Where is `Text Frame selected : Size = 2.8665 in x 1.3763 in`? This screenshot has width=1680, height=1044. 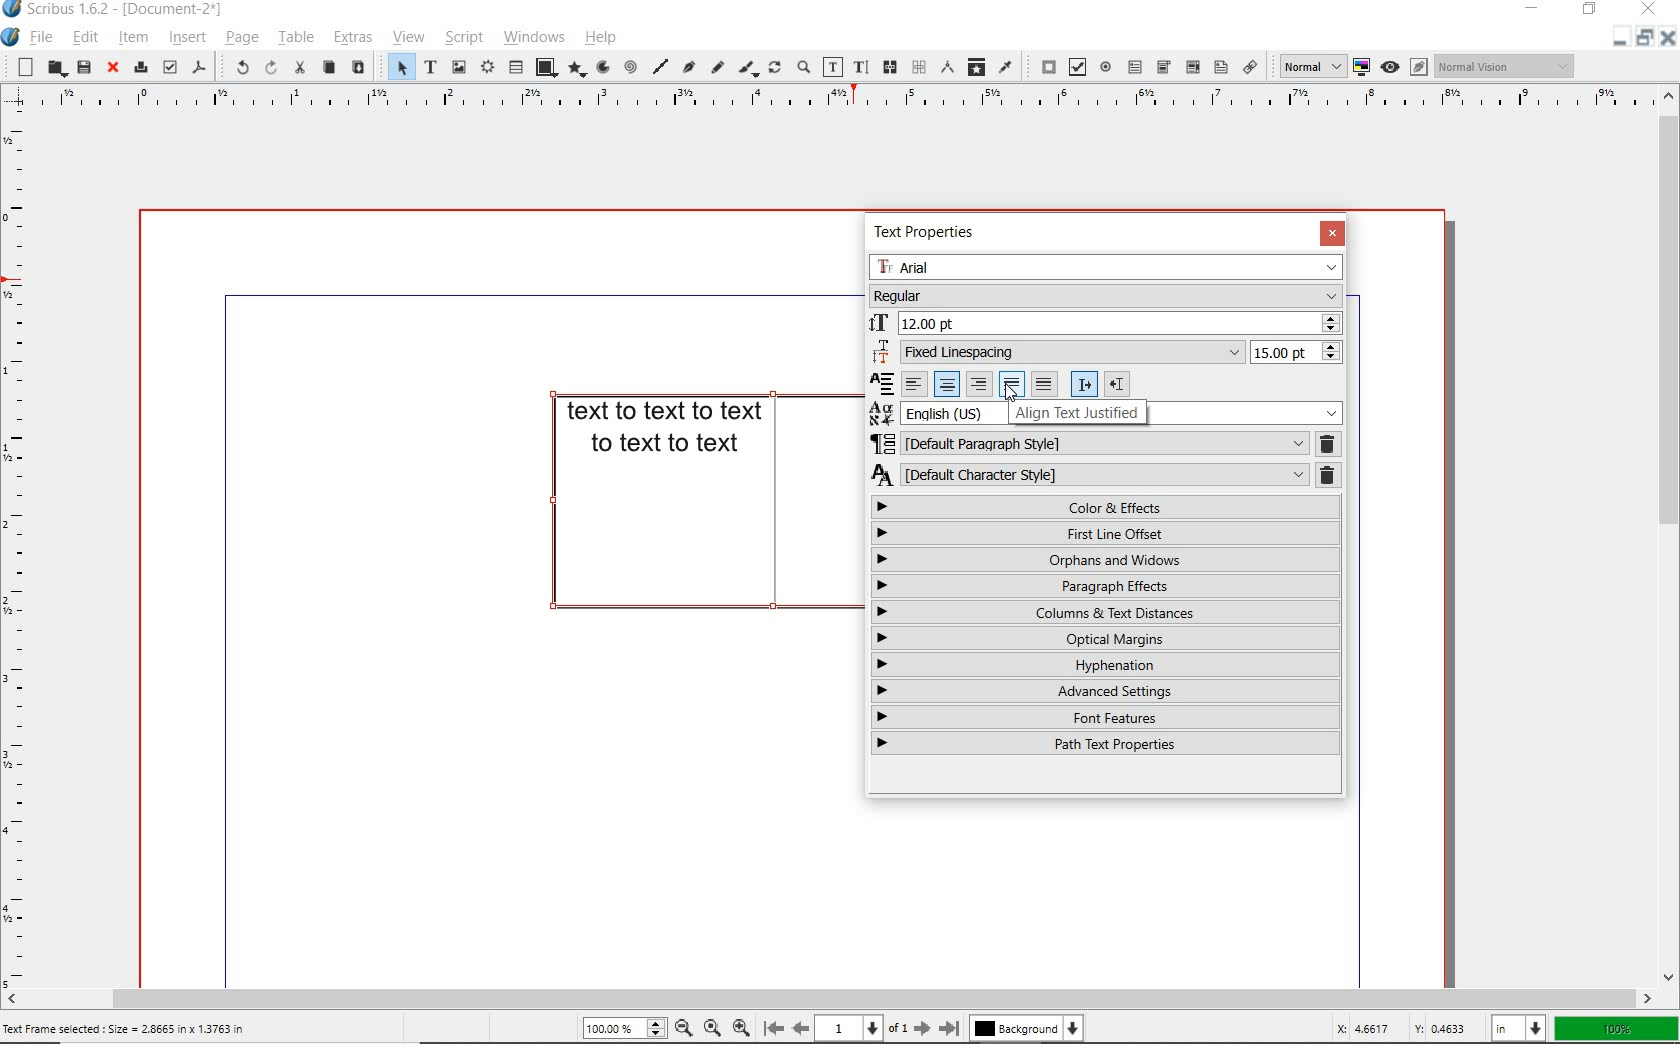
Text Frame selected : Size = 2.8665 in x 1.3763 in is located at coordinates (131, 1029).